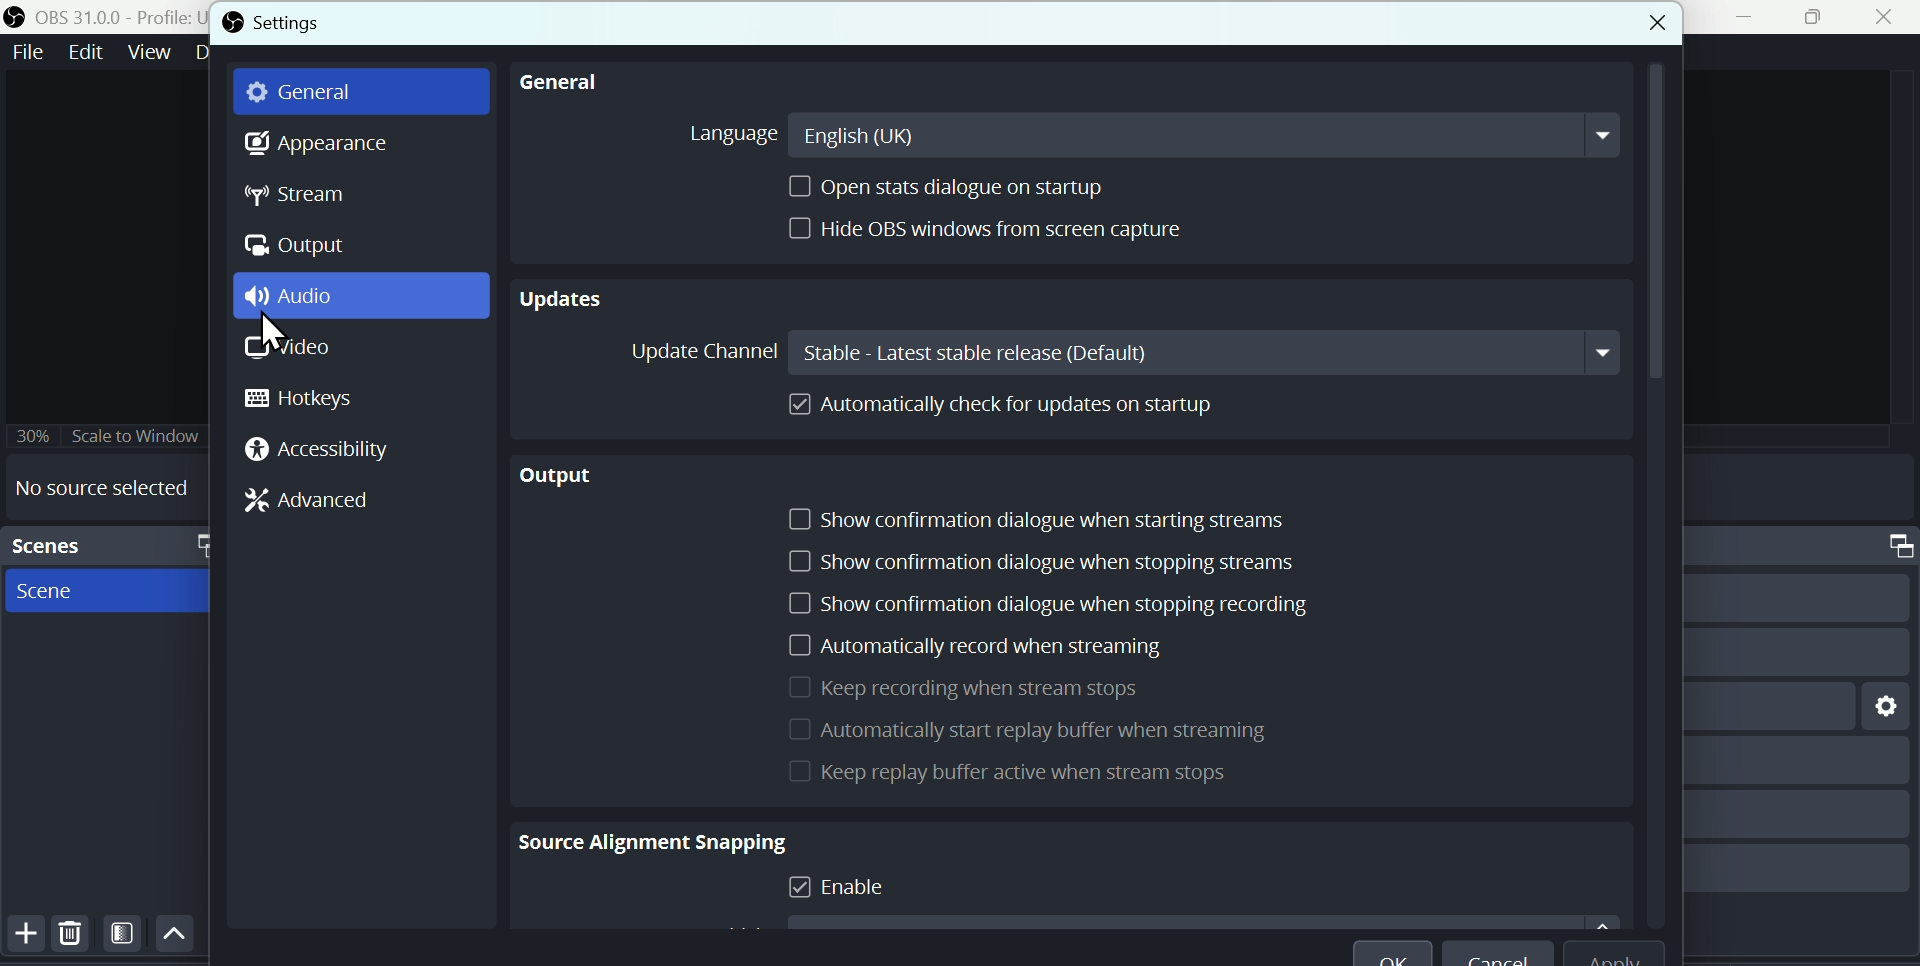  Describe the element at coordinates (1620, 952) in the screenshot. I see `Apply` at that location.